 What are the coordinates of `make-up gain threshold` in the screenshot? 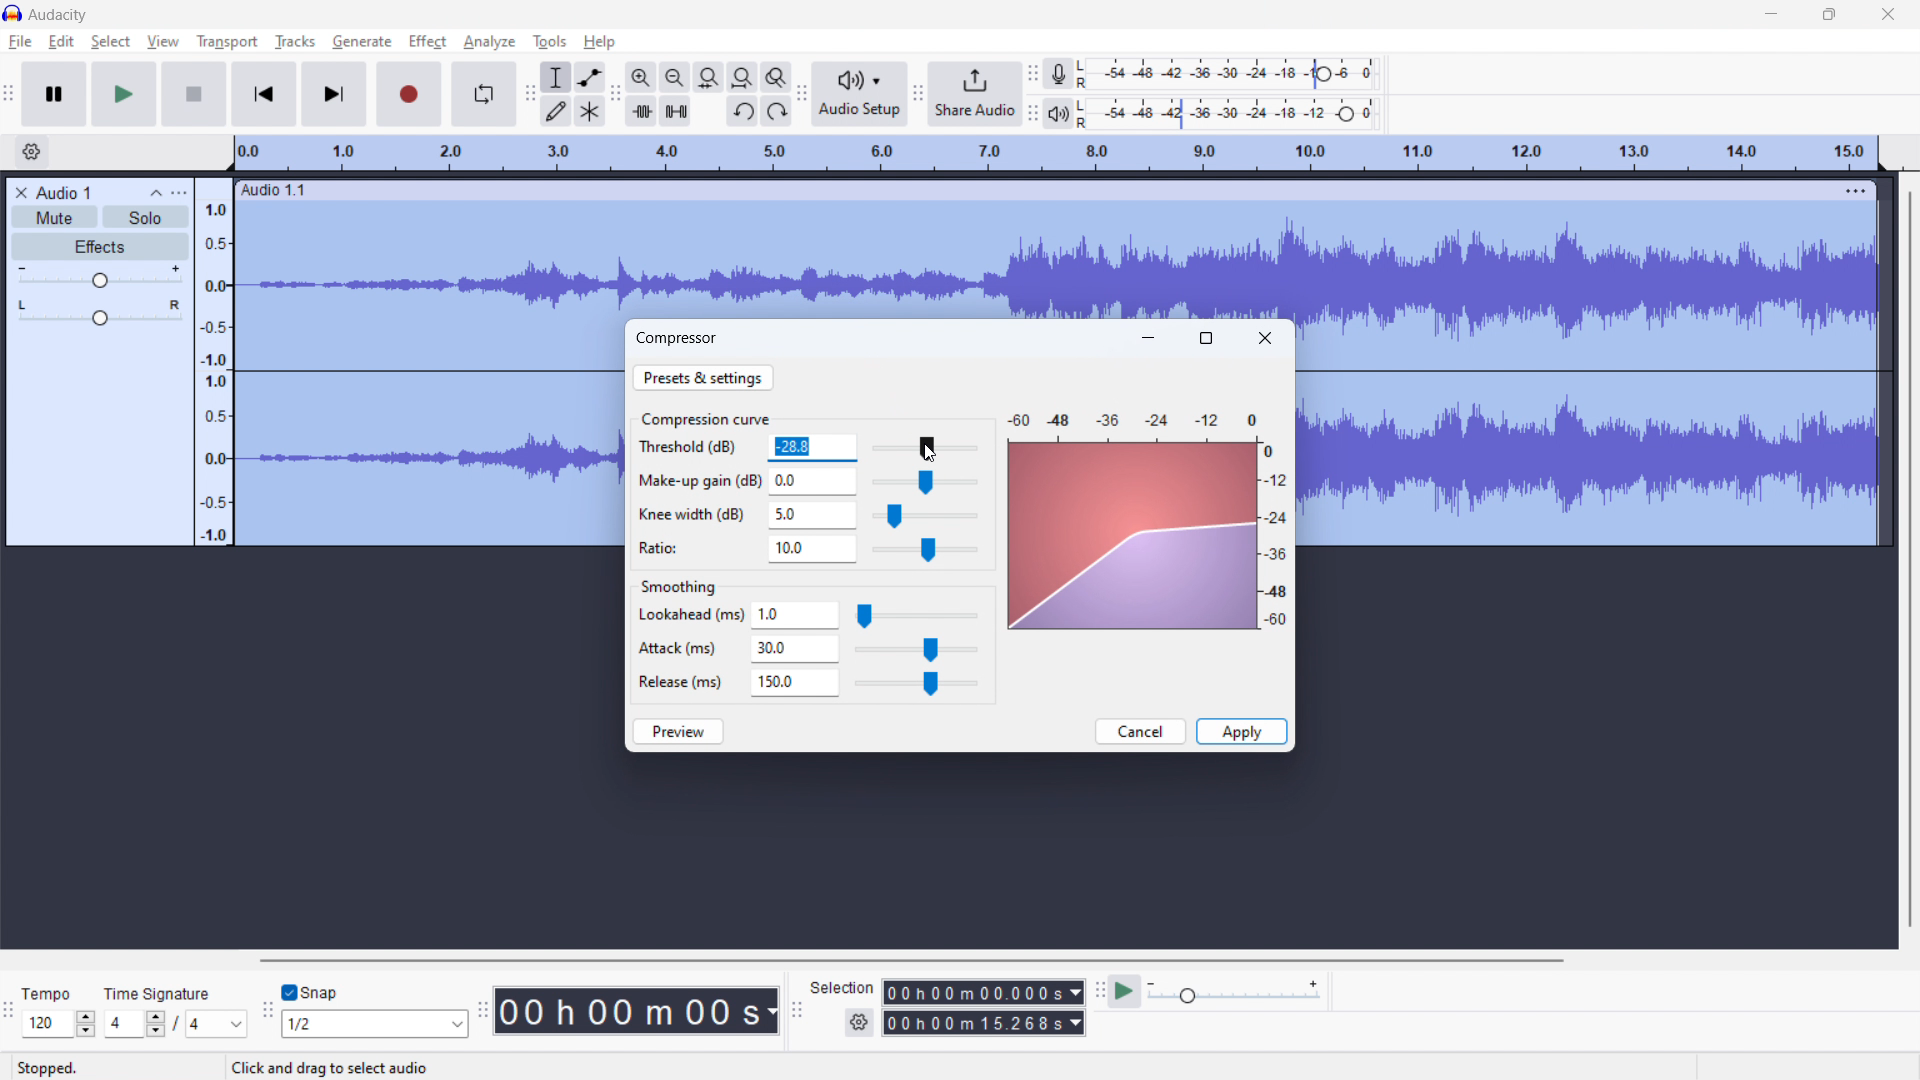 It's located at (924, 483).